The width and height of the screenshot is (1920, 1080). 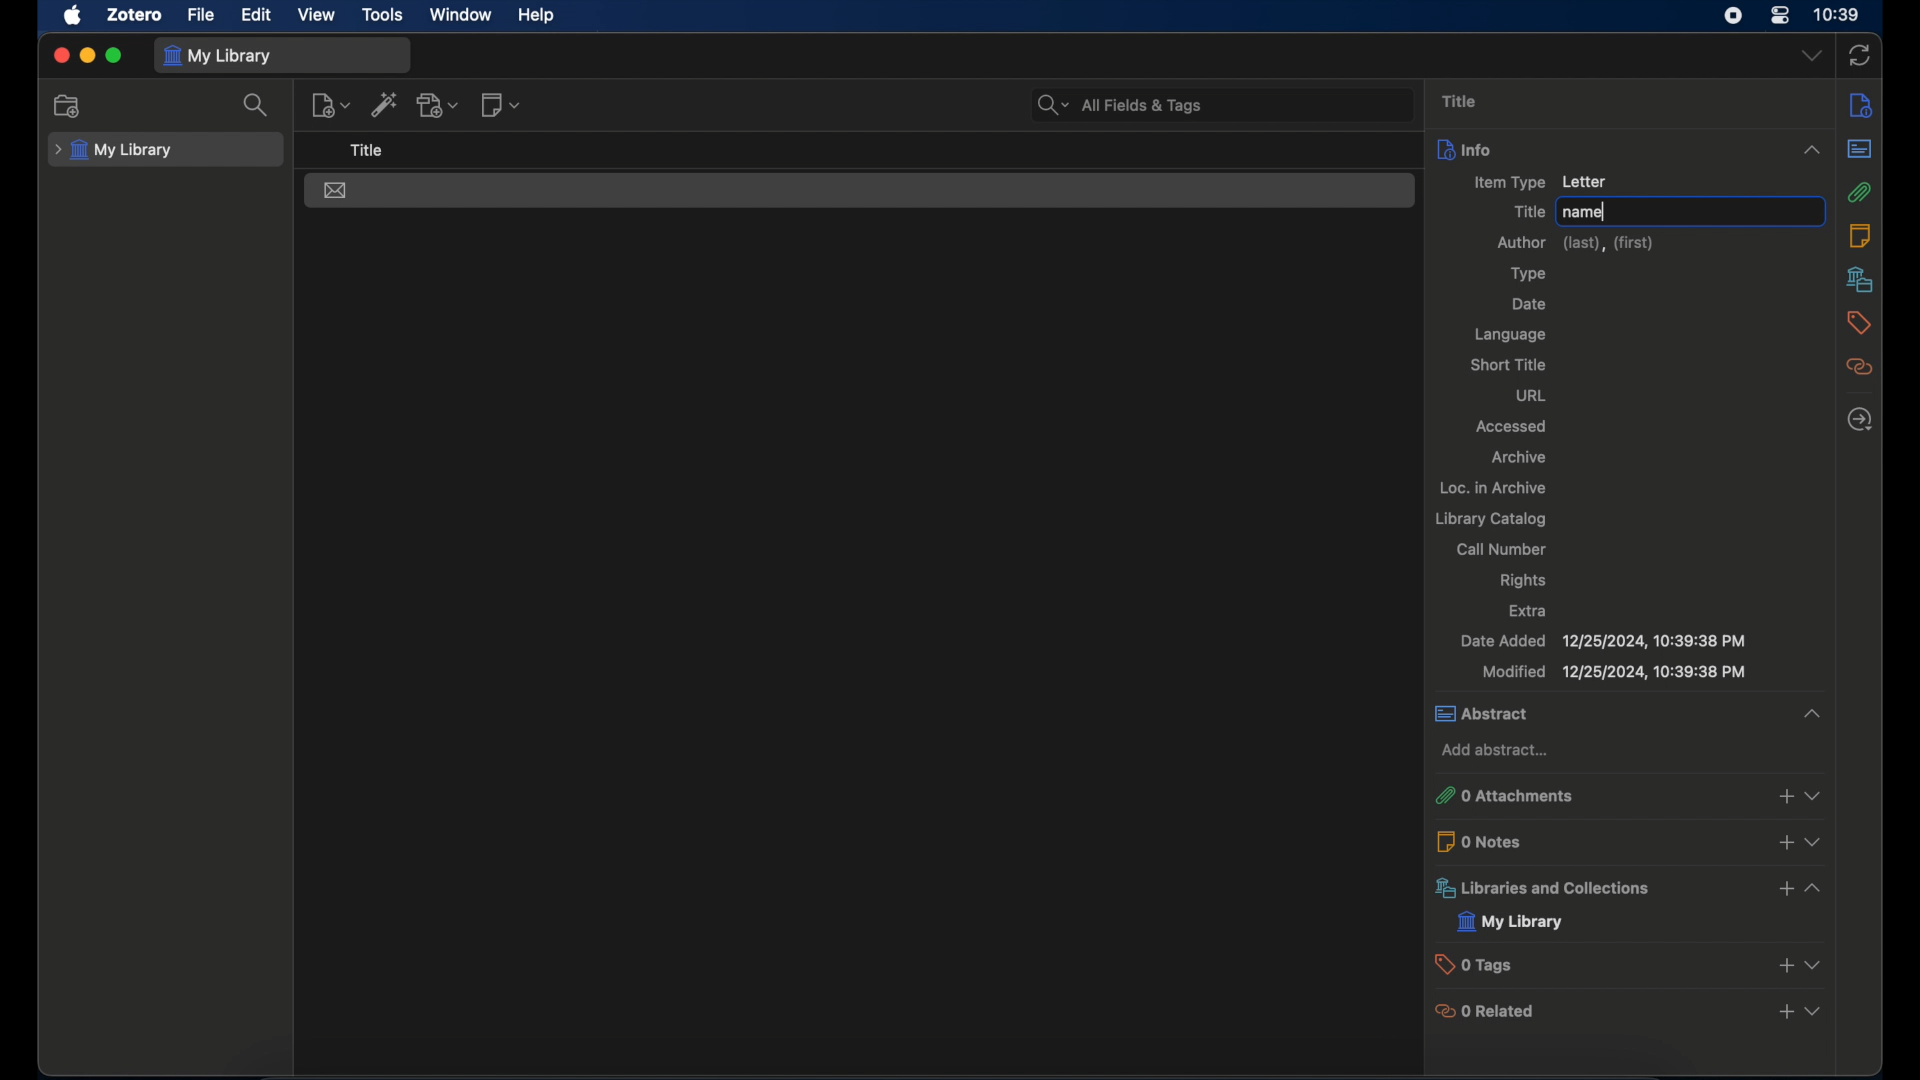 What do you see at coordinates (384, 106) in the screenshot?
I see `add item by identifier` at bounding box center [384, 106].